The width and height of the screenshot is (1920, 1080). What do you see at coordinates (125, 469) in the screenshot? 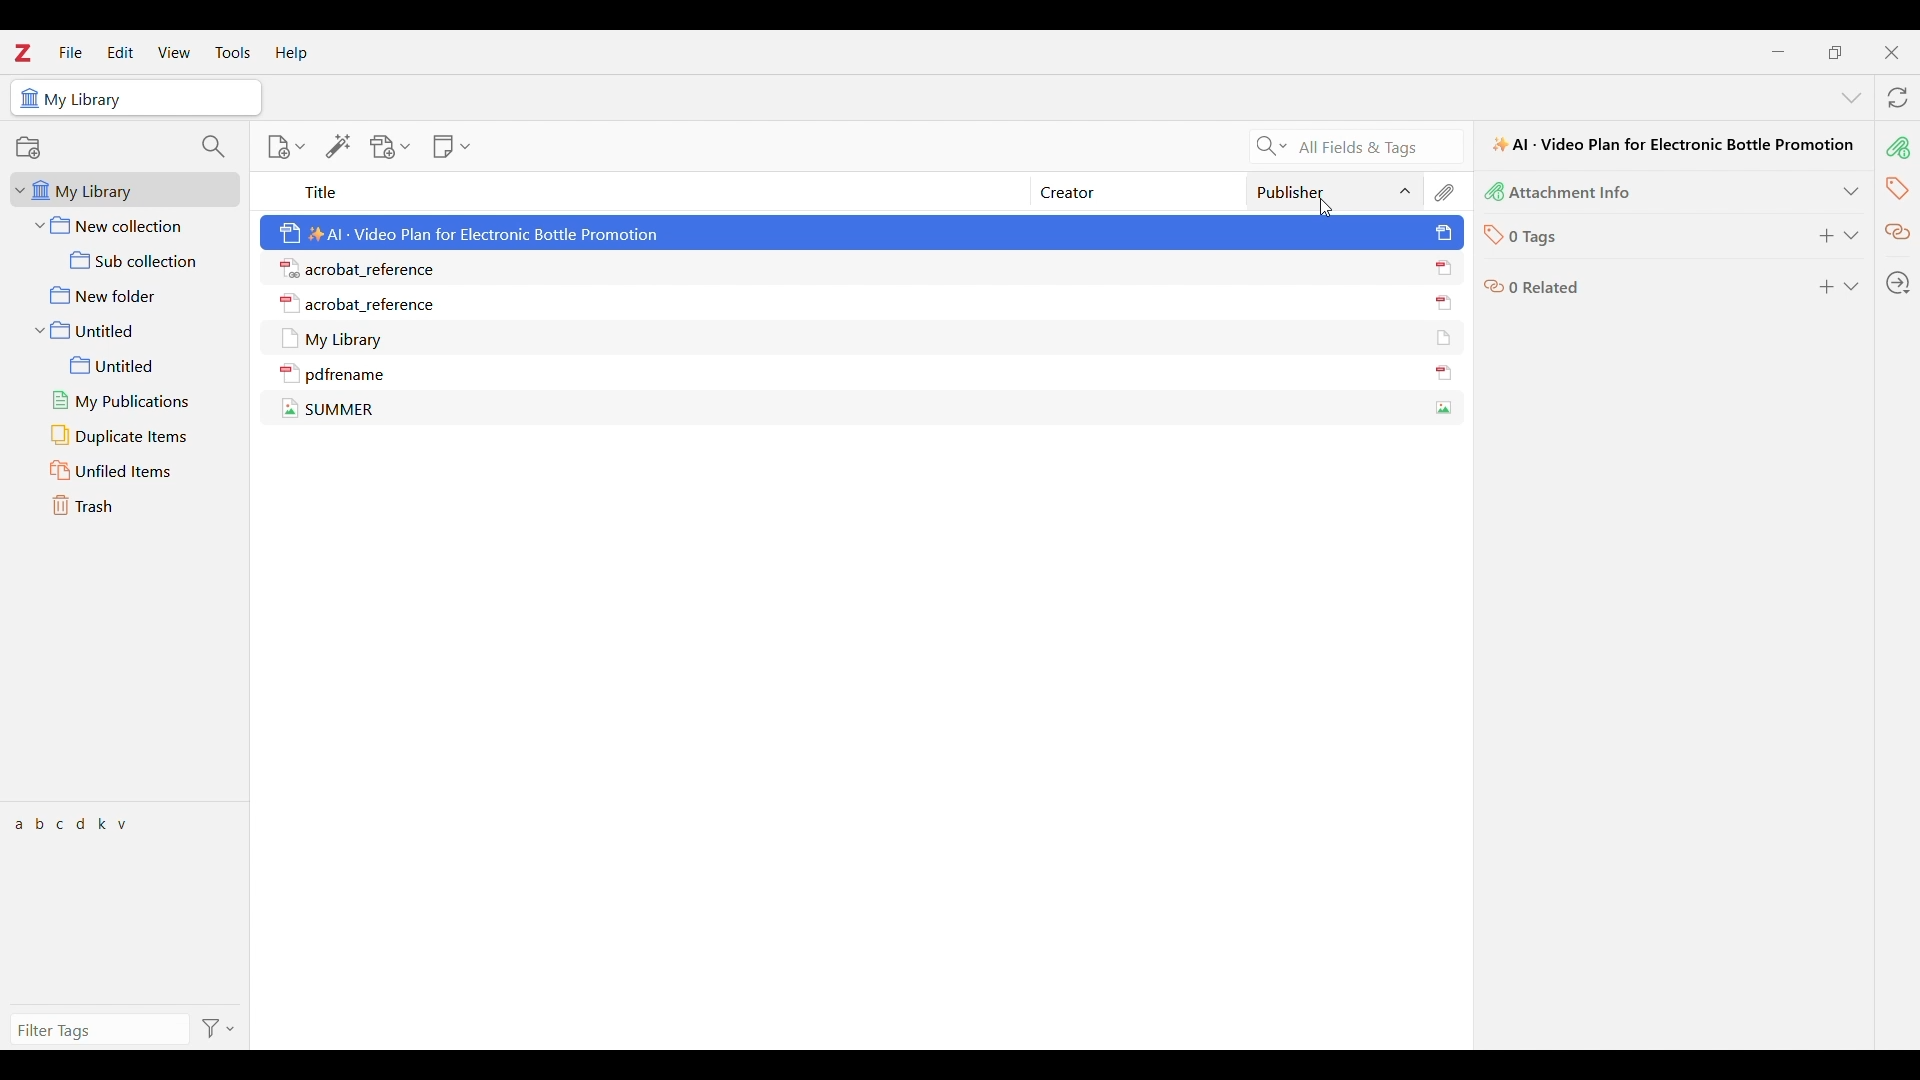
I see `Unfiled items` at bounding box center [125, 469].